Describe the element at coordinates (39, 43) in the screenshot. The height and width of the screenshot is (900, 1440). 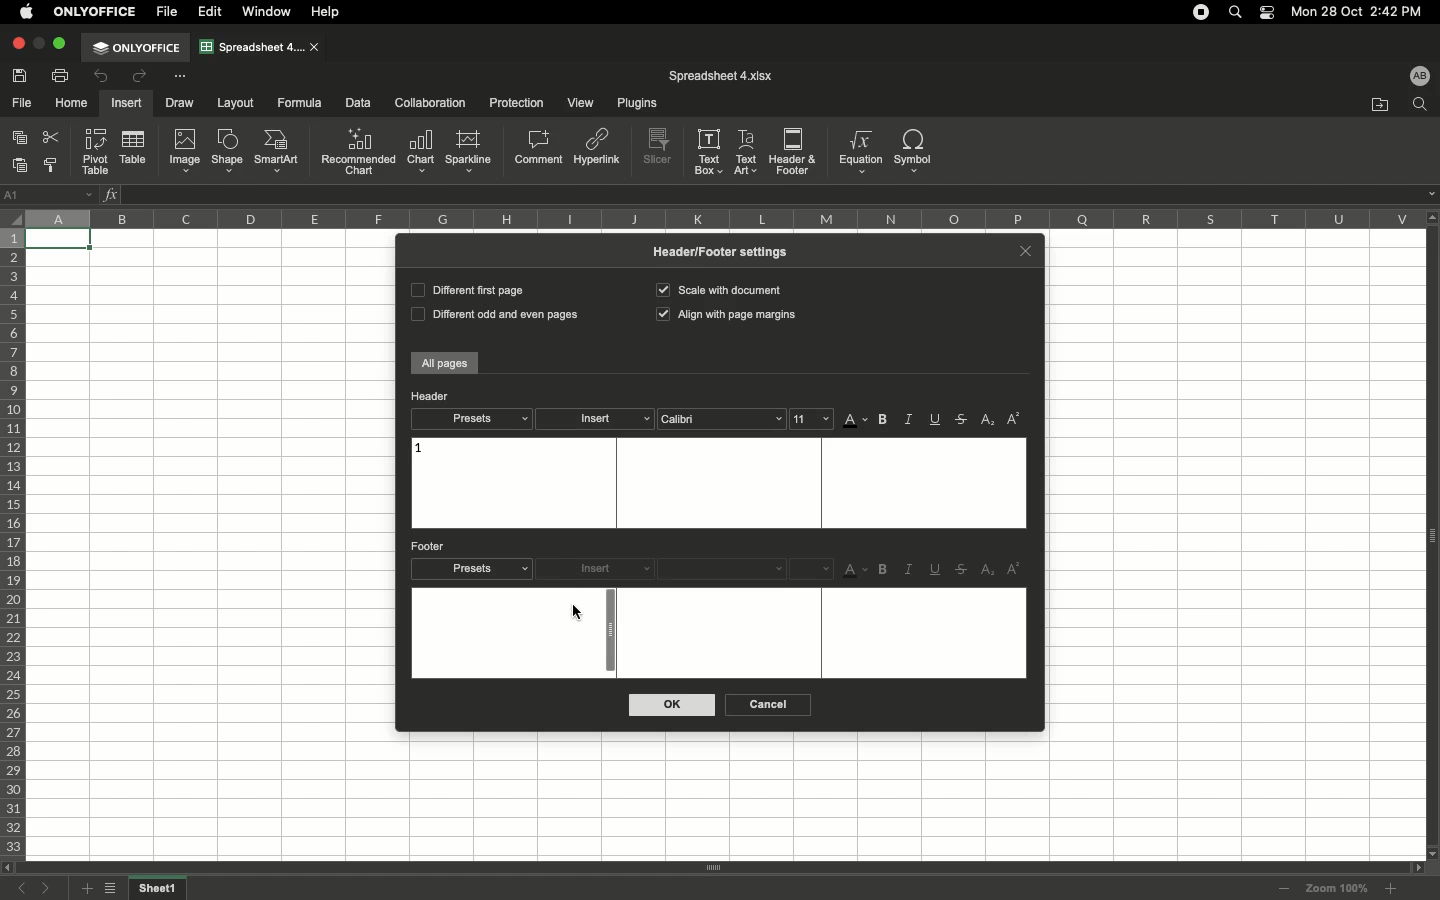
I see `minimize` at that location.